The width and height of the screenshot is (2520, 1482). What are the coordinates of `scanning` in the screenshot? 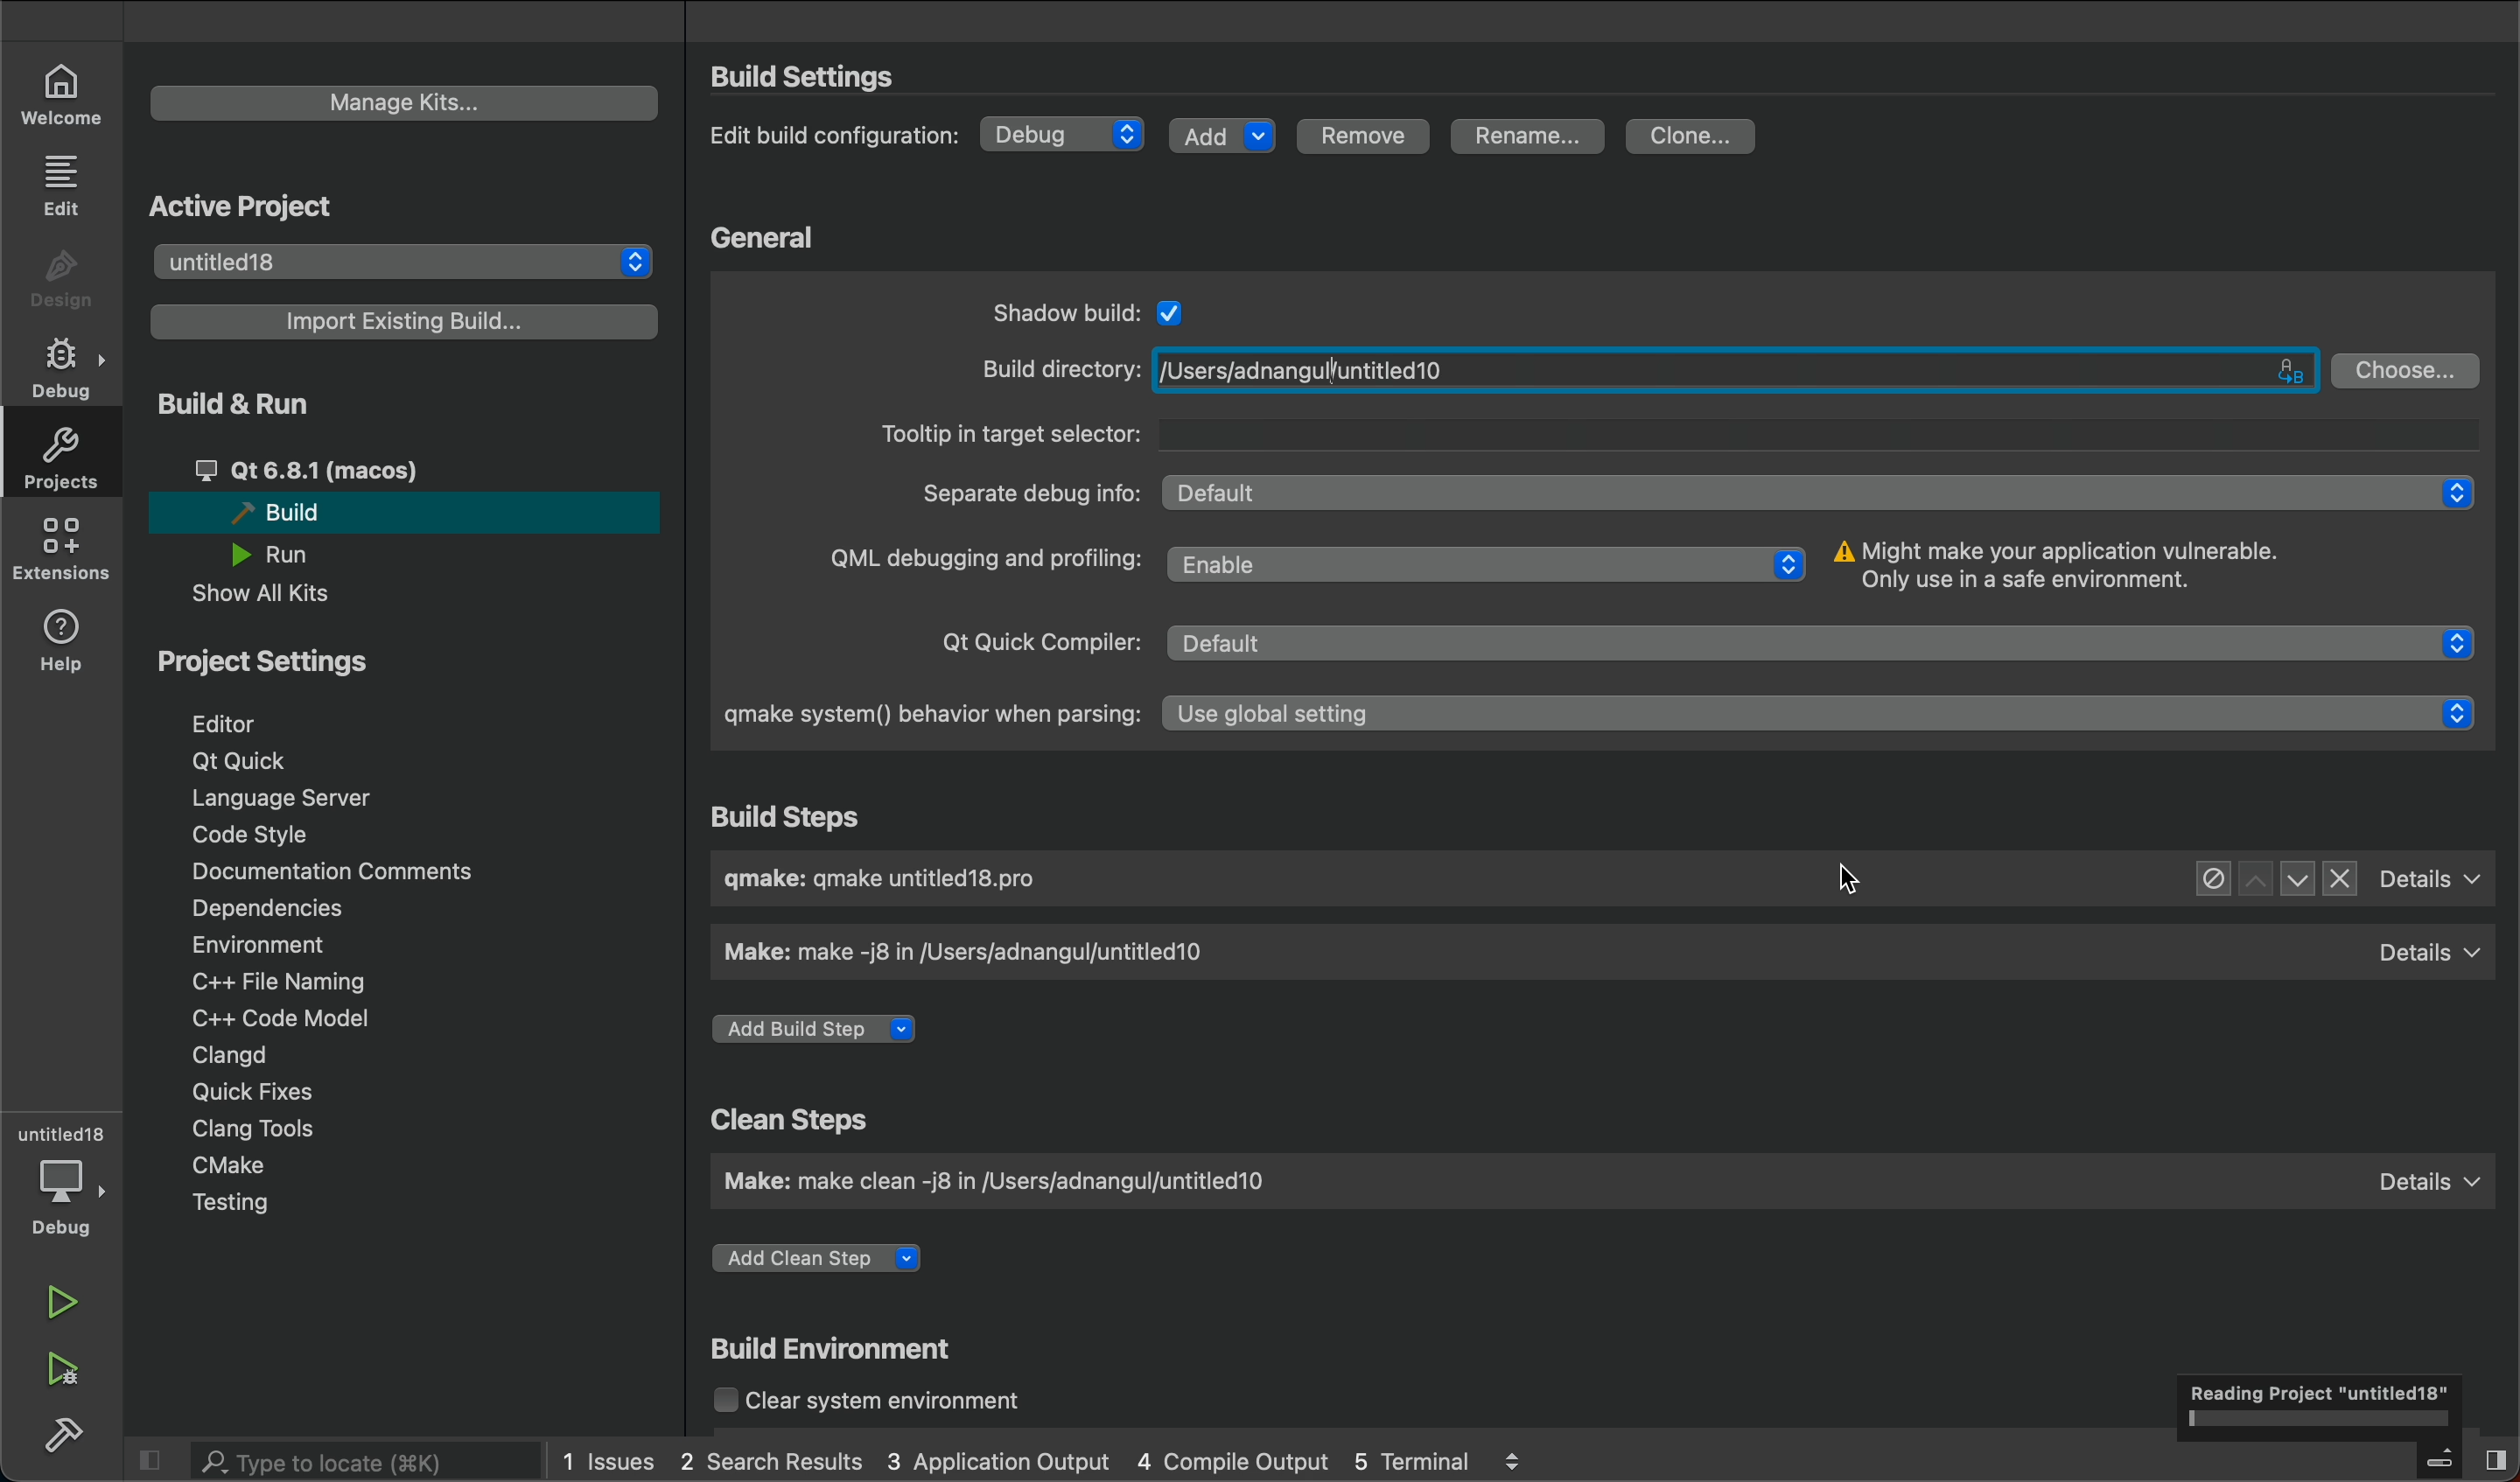 It's located at (2322, 1405).